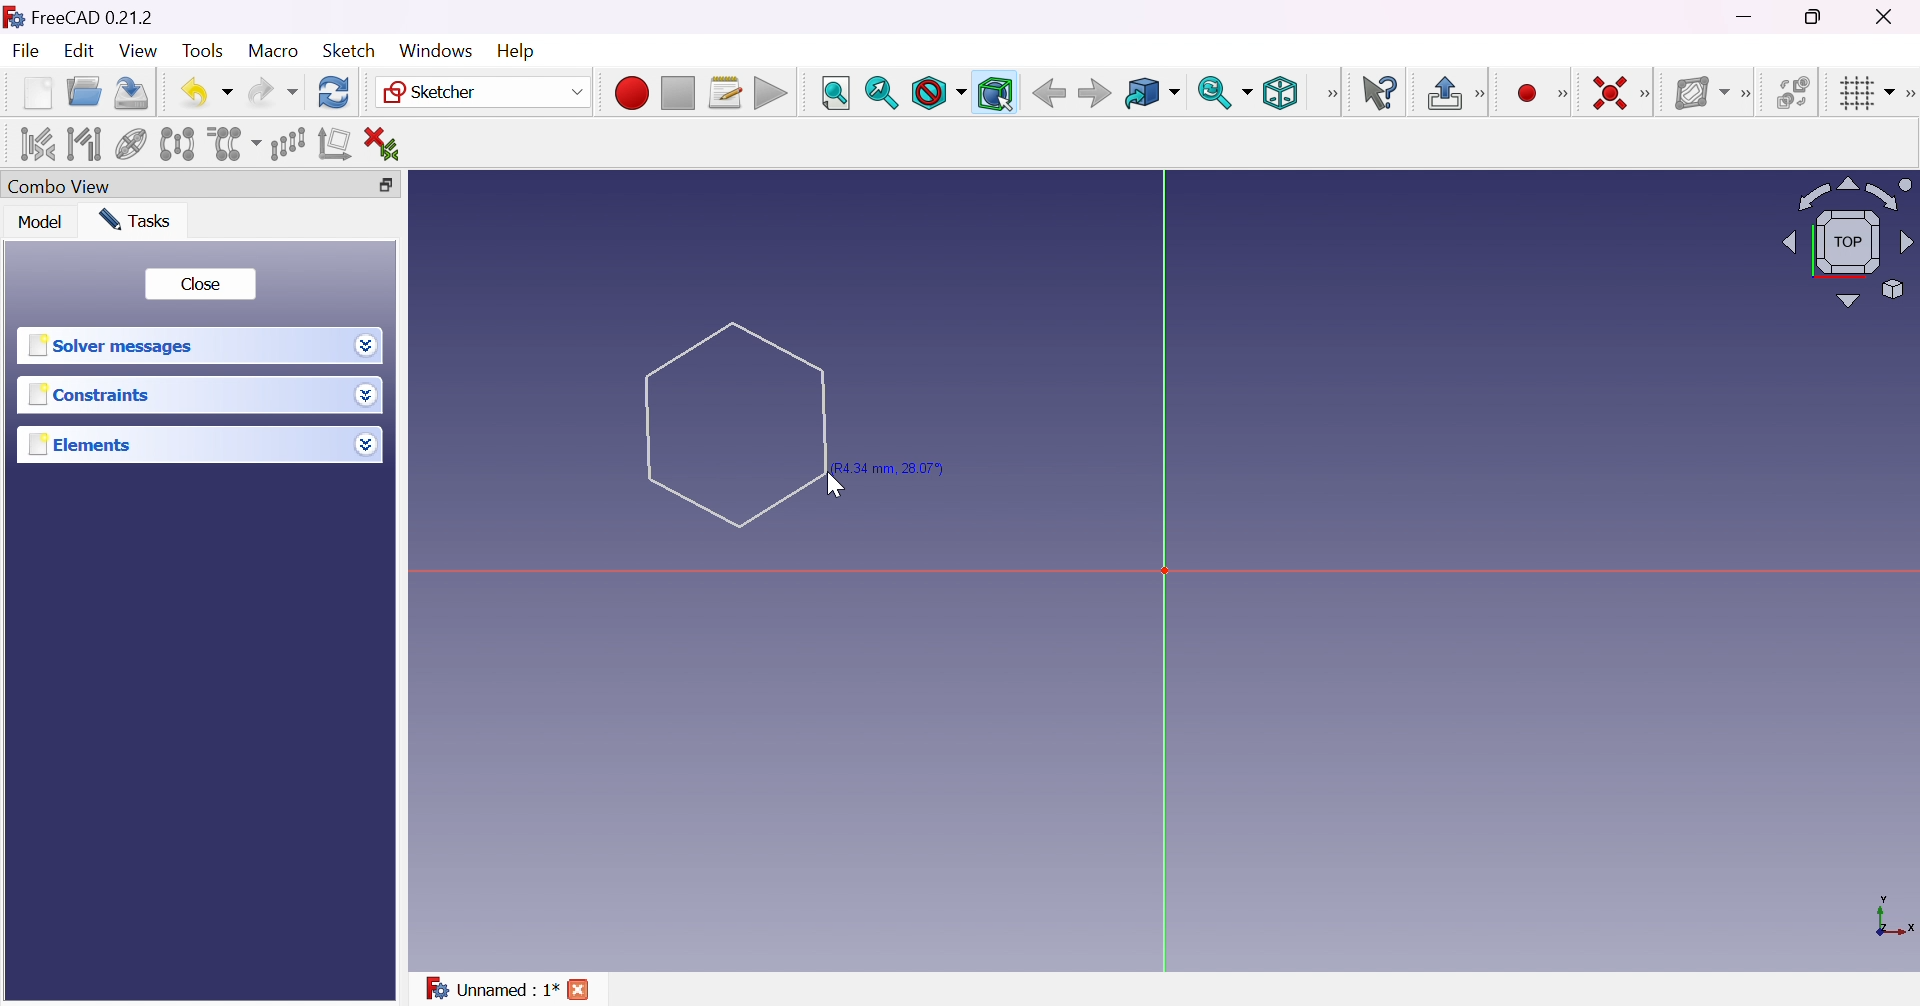 This screenshot has height=1006, width=1920. What do you see at coordinates (882, 93) in the screenshot?
I see `Fit selection` at bounding box center [882, 93].